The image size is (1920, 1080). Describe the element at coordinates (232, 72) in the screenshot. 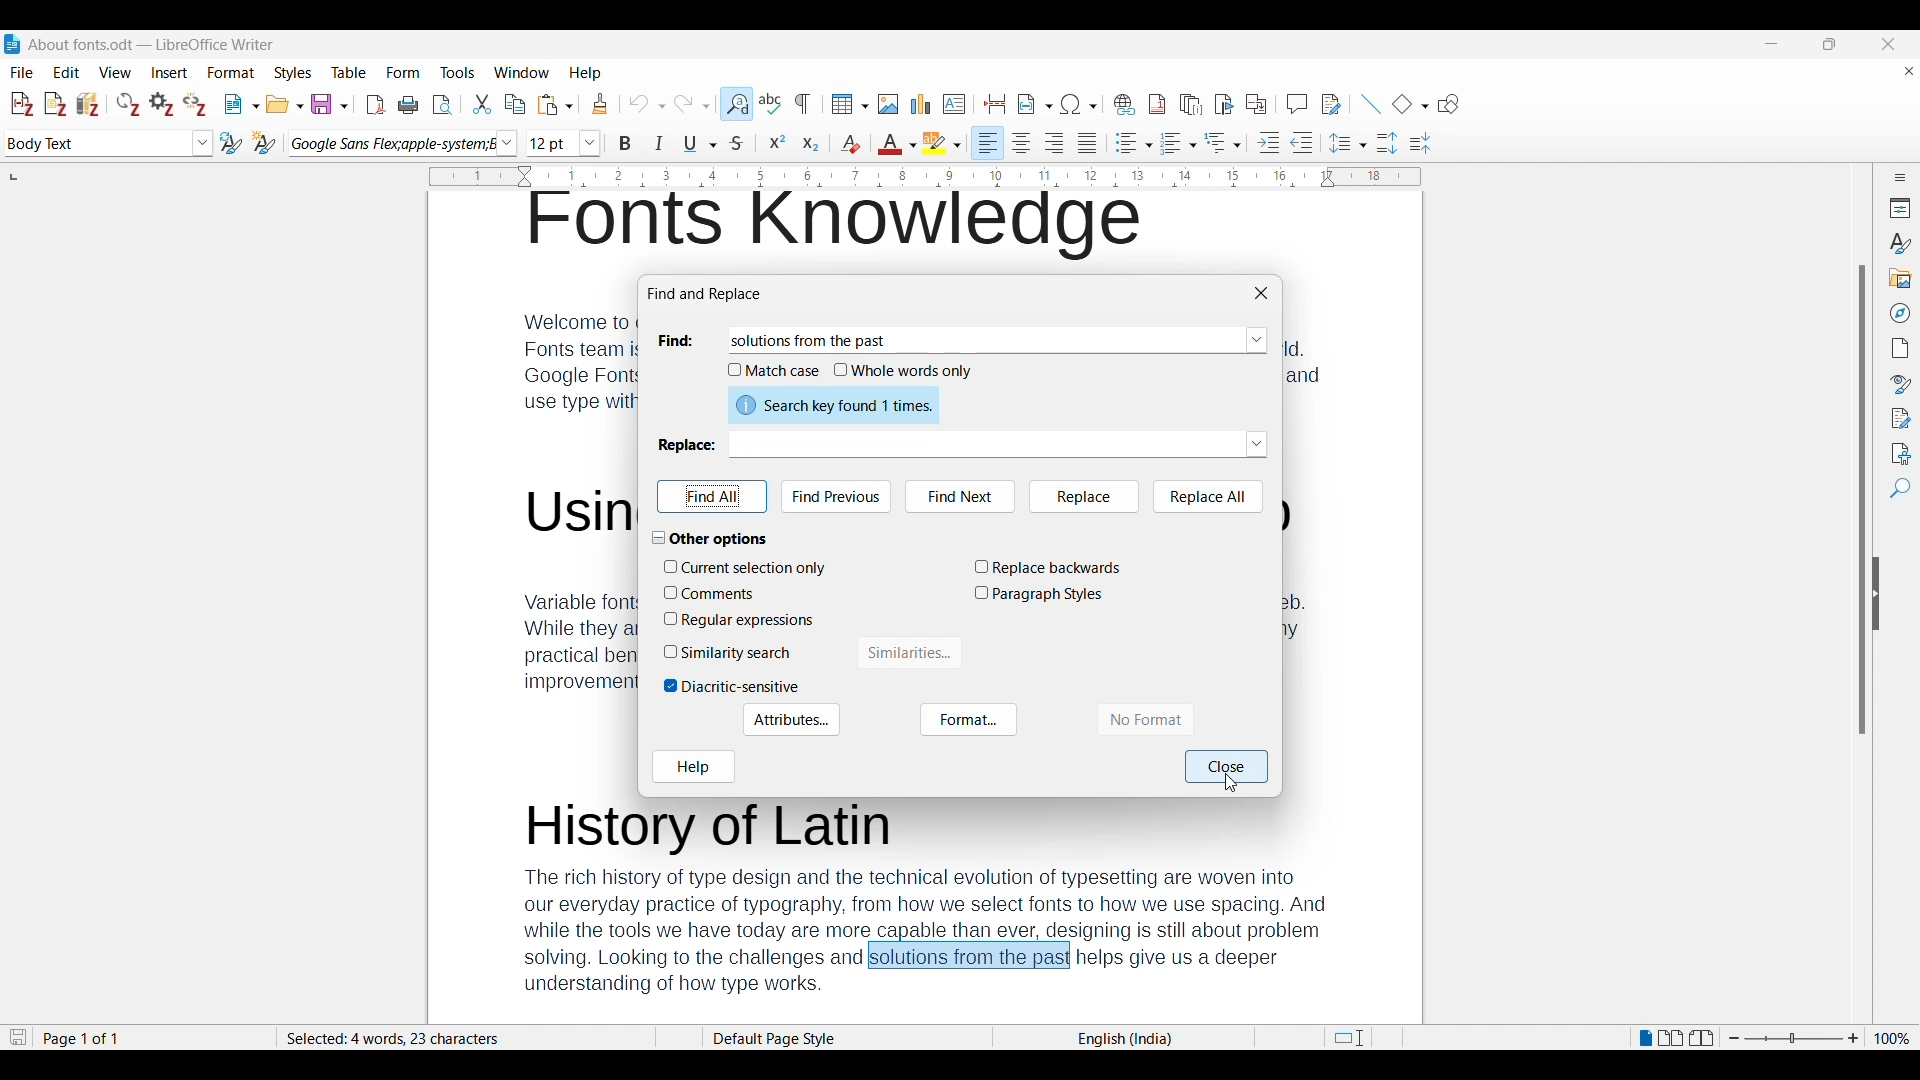

I see `Format menu` at that location.